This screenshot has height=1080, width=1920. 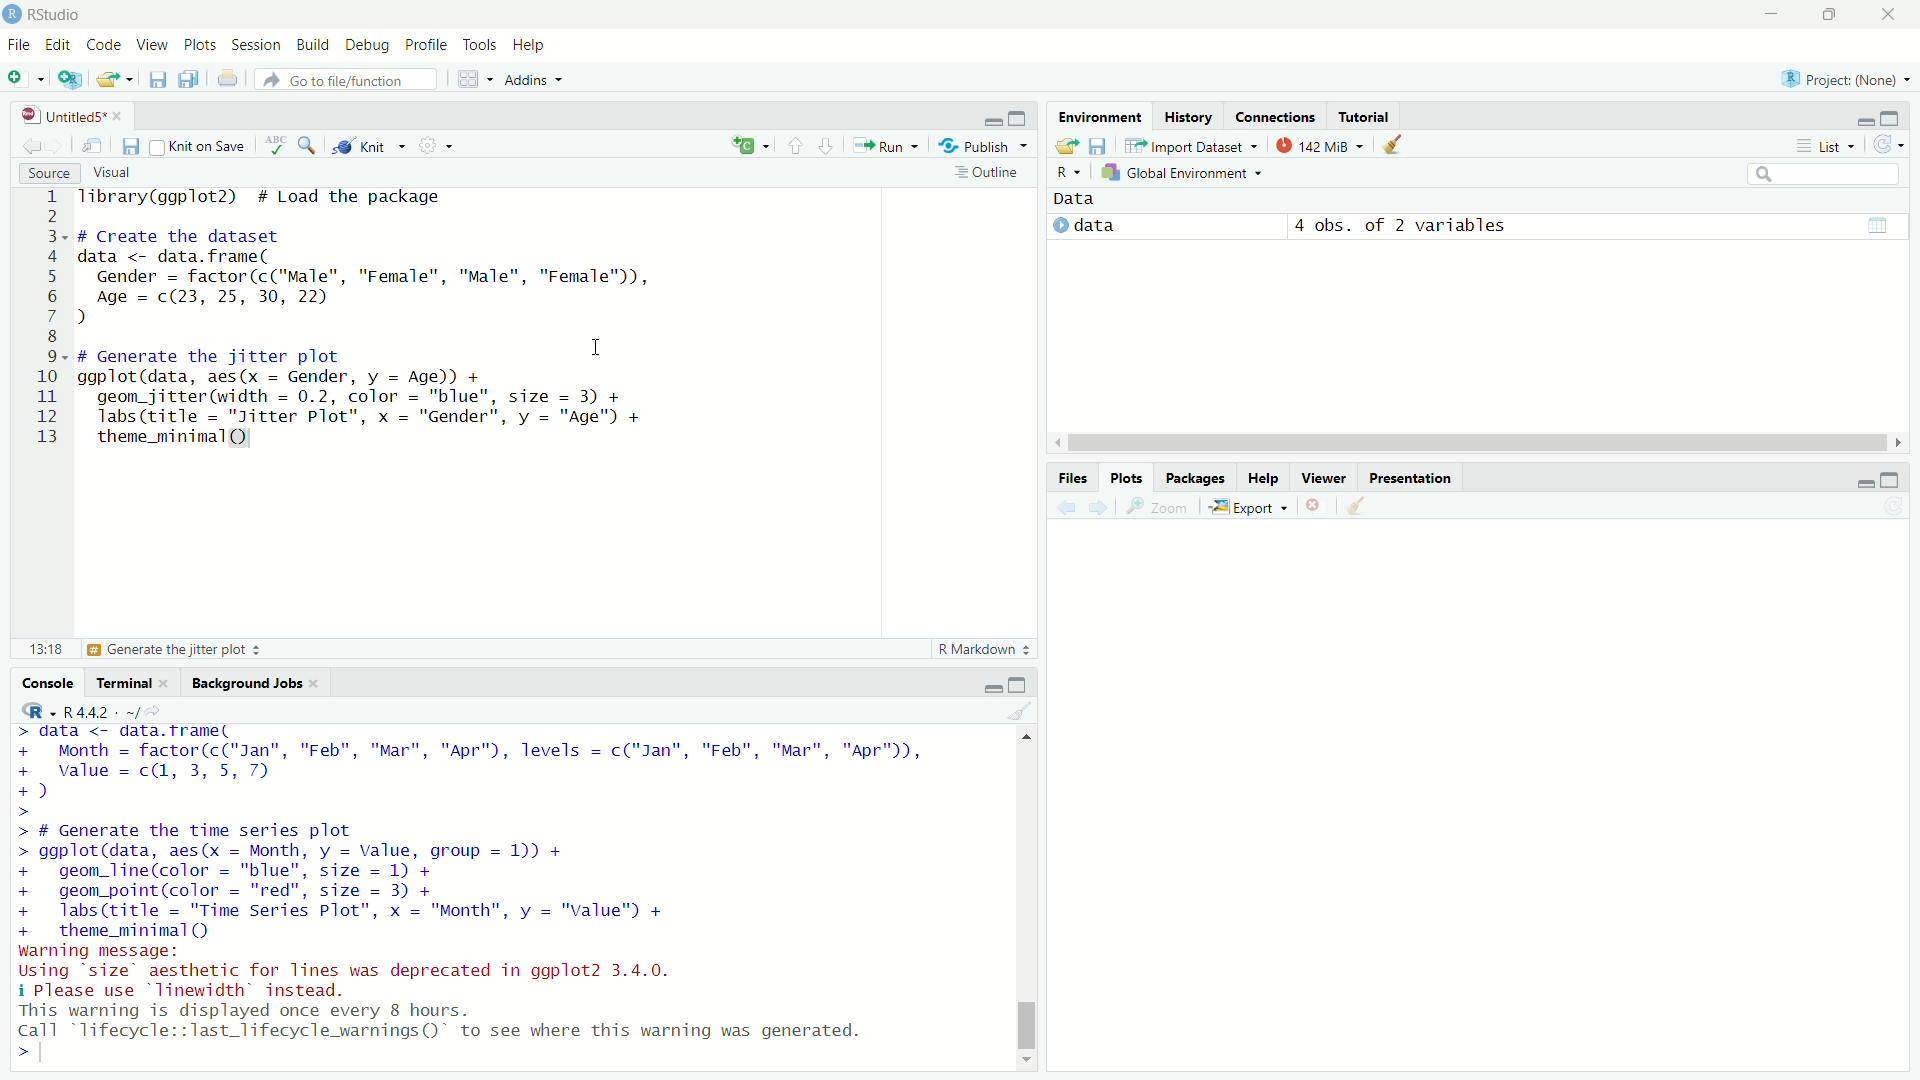 I want to click on clear all plots, so click(x=1360, y=507).